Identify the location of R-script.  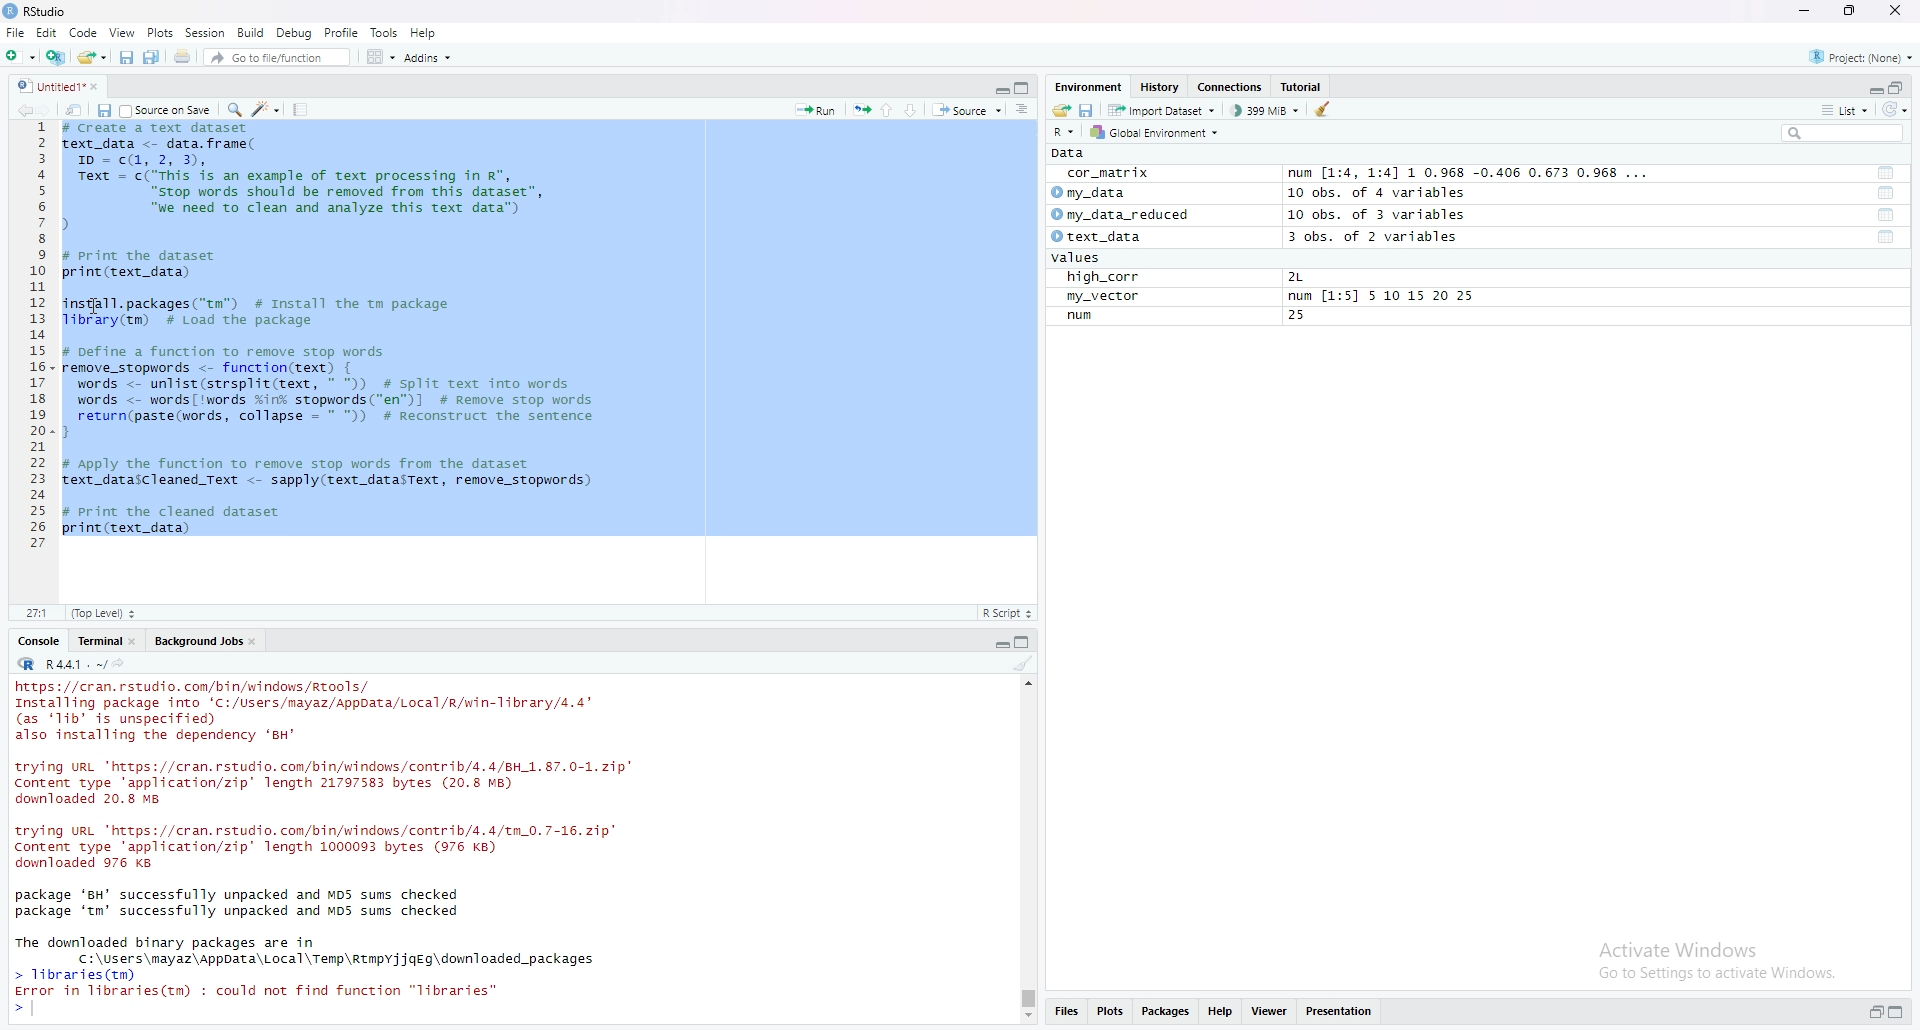
(1011, 612).